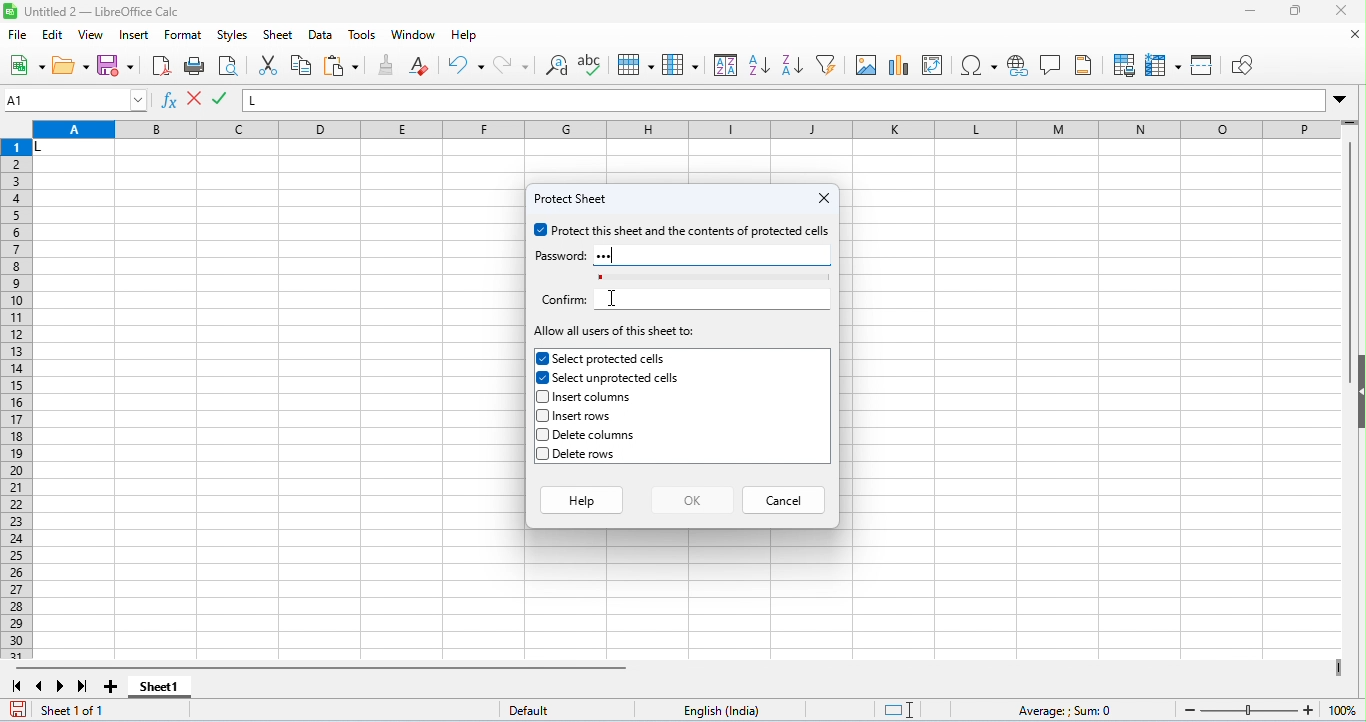 This screenshot has width=1366, height=722. What do you see at coordinates (465, 37) in the screenshot?
I see `help` at bounding box center [465, 37].